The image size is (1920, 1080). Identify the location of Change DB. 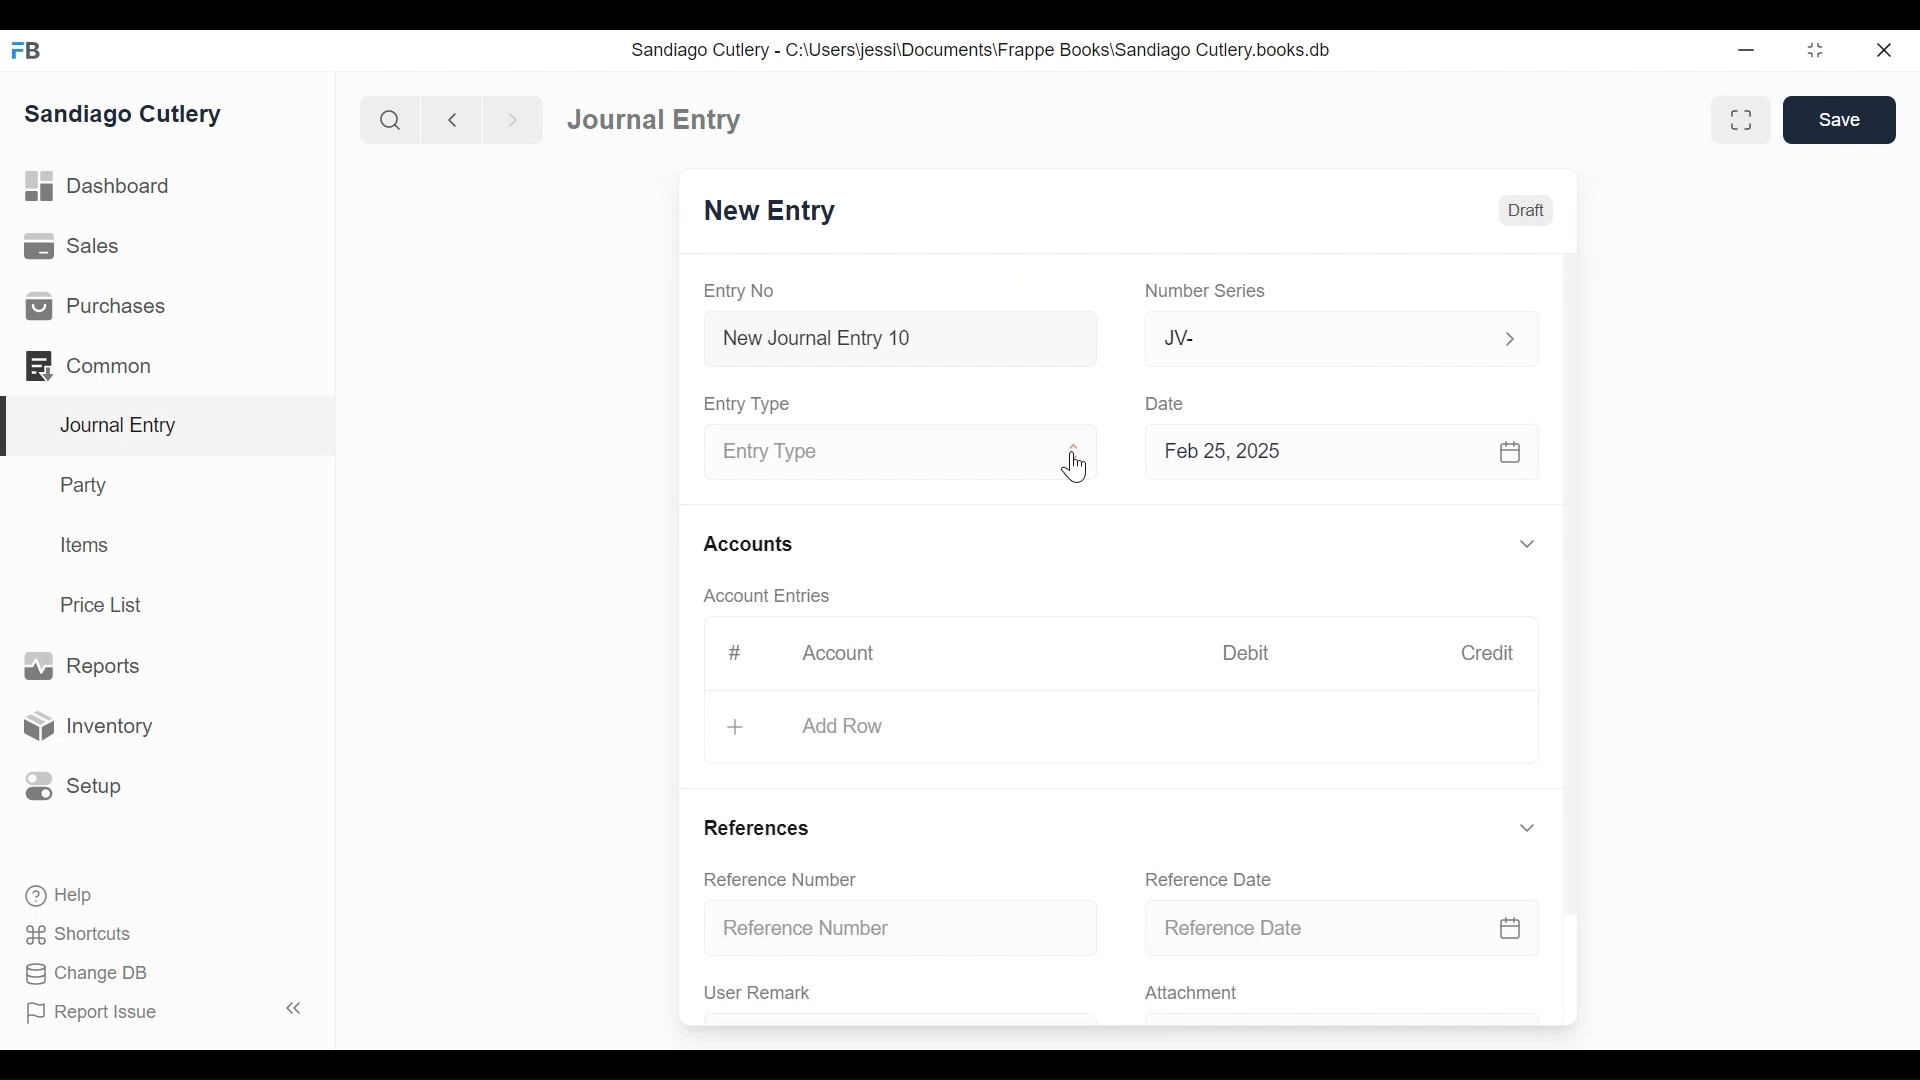
(80, 973).